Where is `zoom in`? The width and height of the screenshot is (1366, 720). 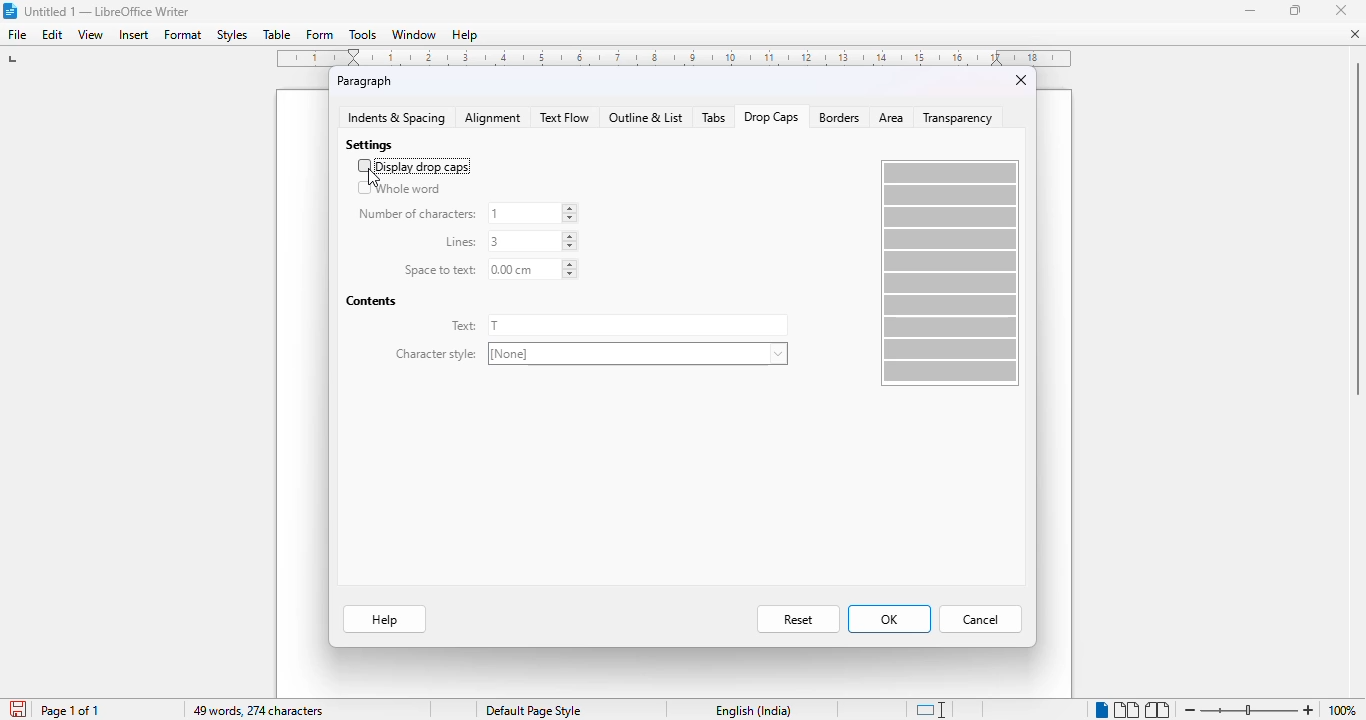 zoom in is located at coordinates (1308, 710).